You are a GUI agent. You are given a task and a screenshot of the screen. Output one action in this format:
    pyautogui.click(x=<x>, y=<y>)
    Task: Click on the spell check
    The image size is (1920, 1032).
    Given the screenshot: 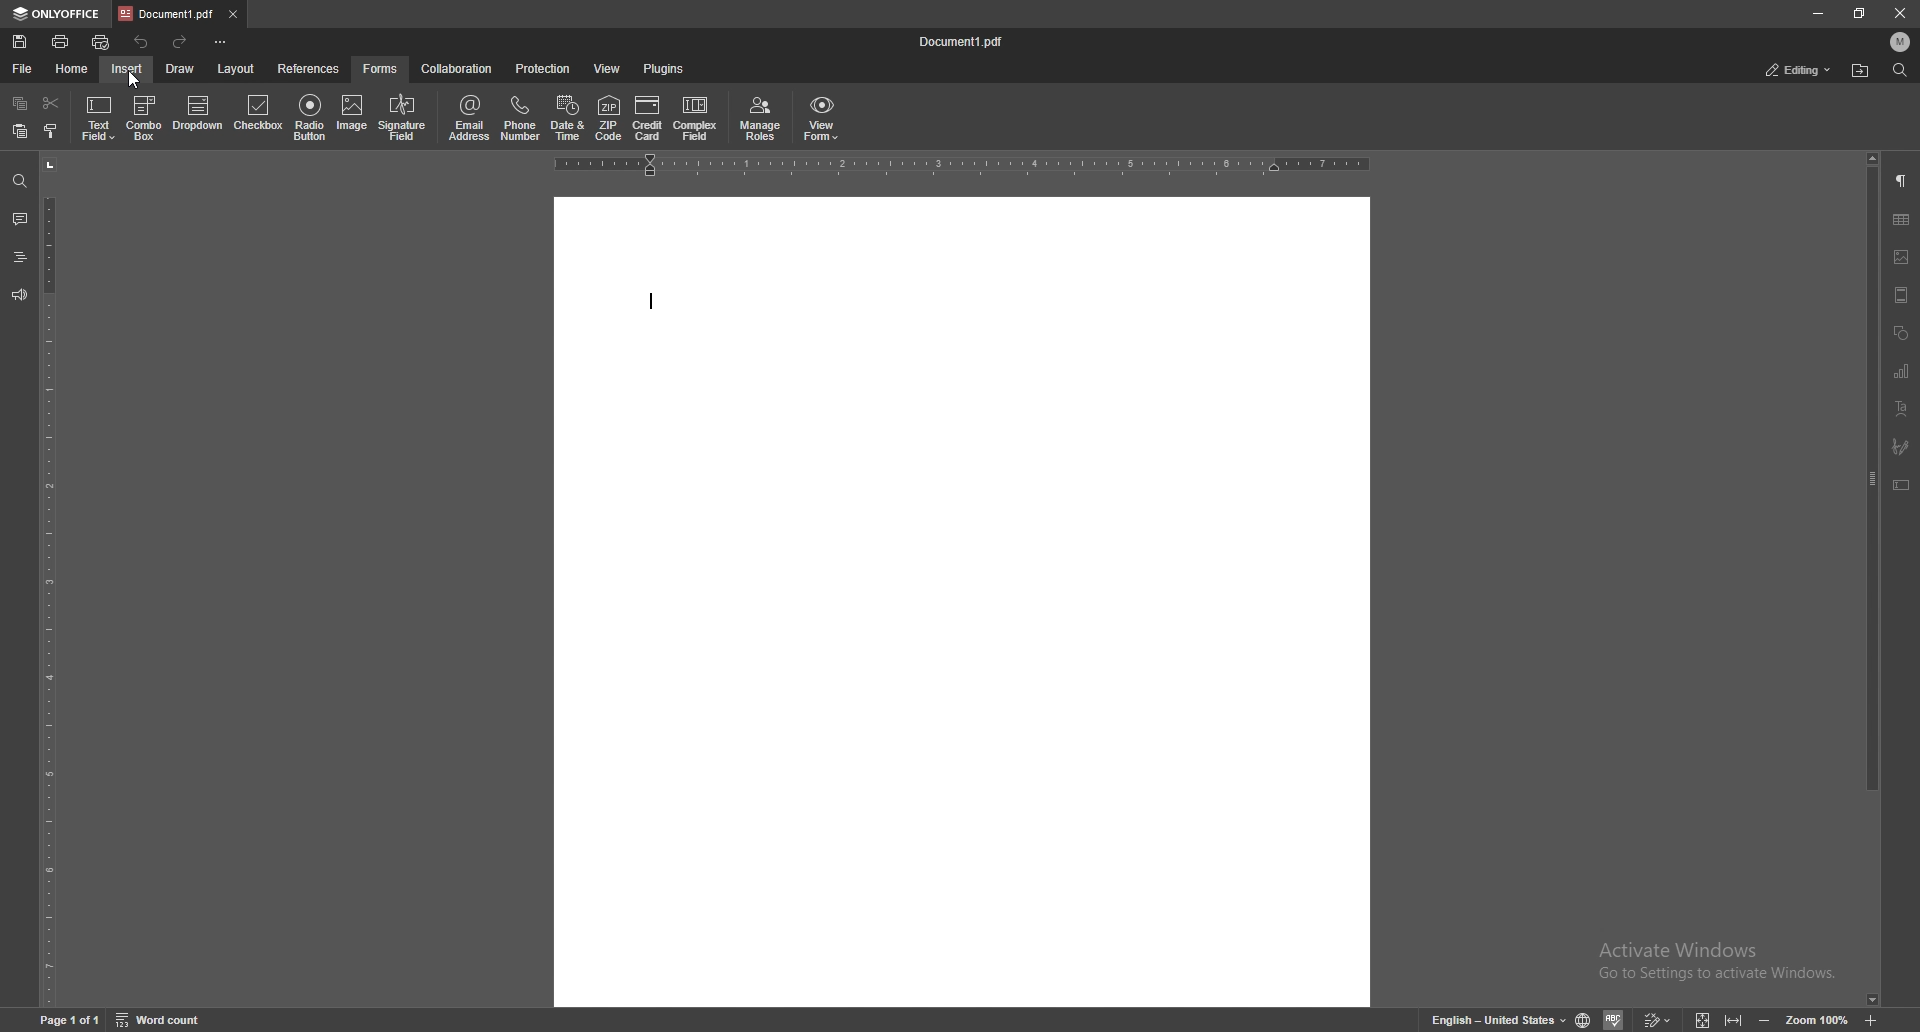 What is the action you would take?
    pyautogui.click(x=1613, y=1019)
    